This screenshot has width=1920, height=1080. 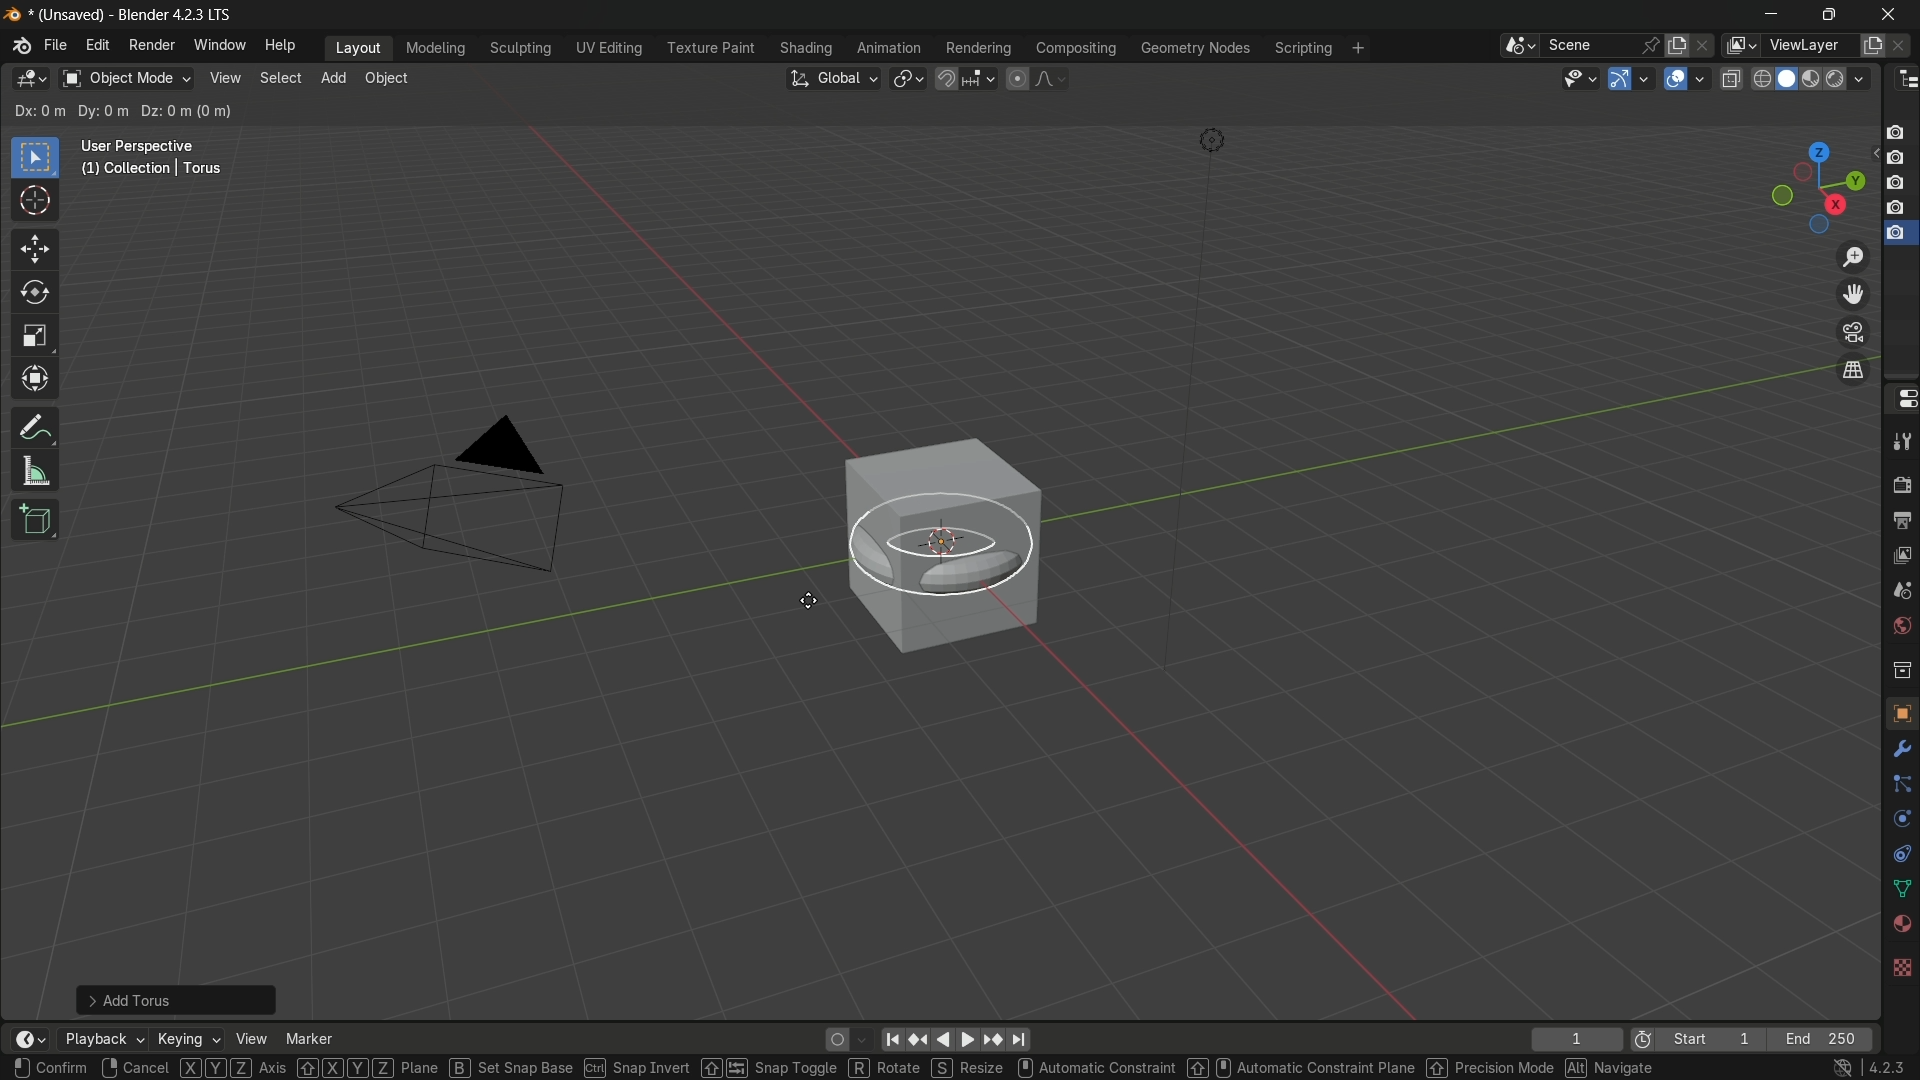 What do you see at coordinates (832, 79) in the screenshot?
I see `transformation orientation` at bounding box center [832, 79].